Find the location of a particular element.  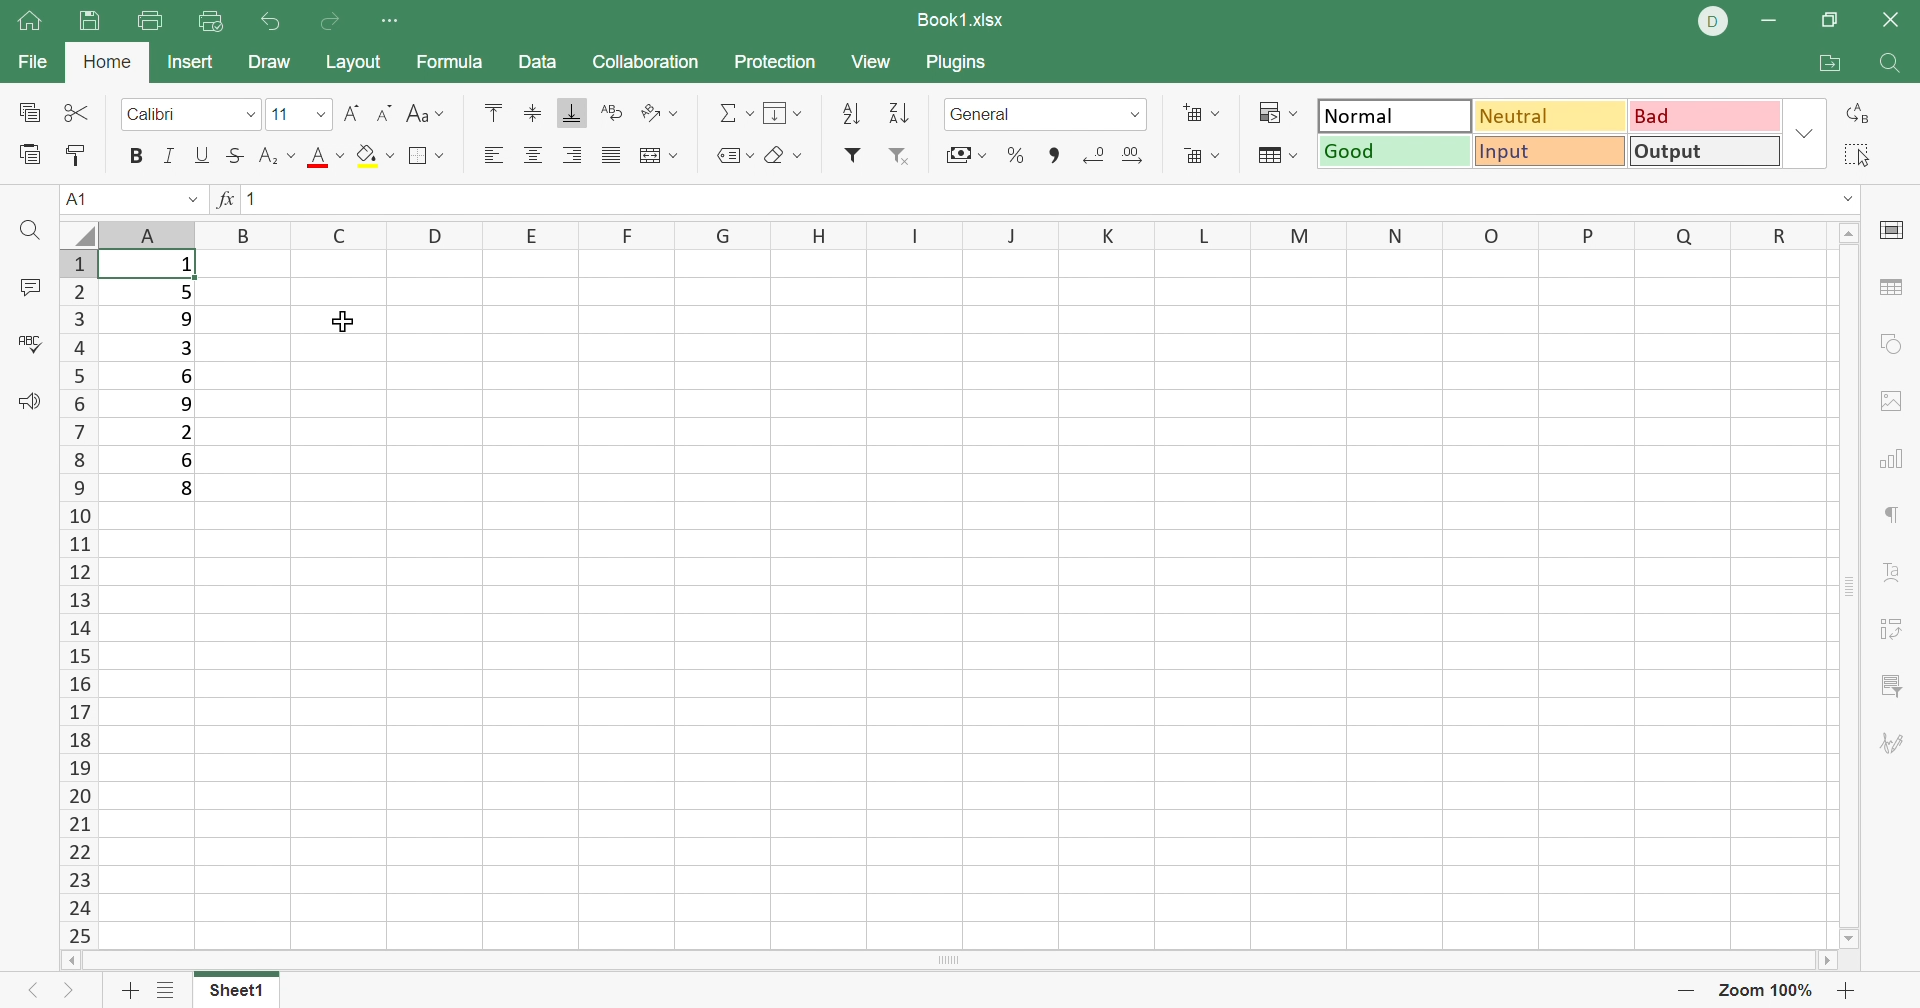

Scroll bar is located at coordinates (949, 960).